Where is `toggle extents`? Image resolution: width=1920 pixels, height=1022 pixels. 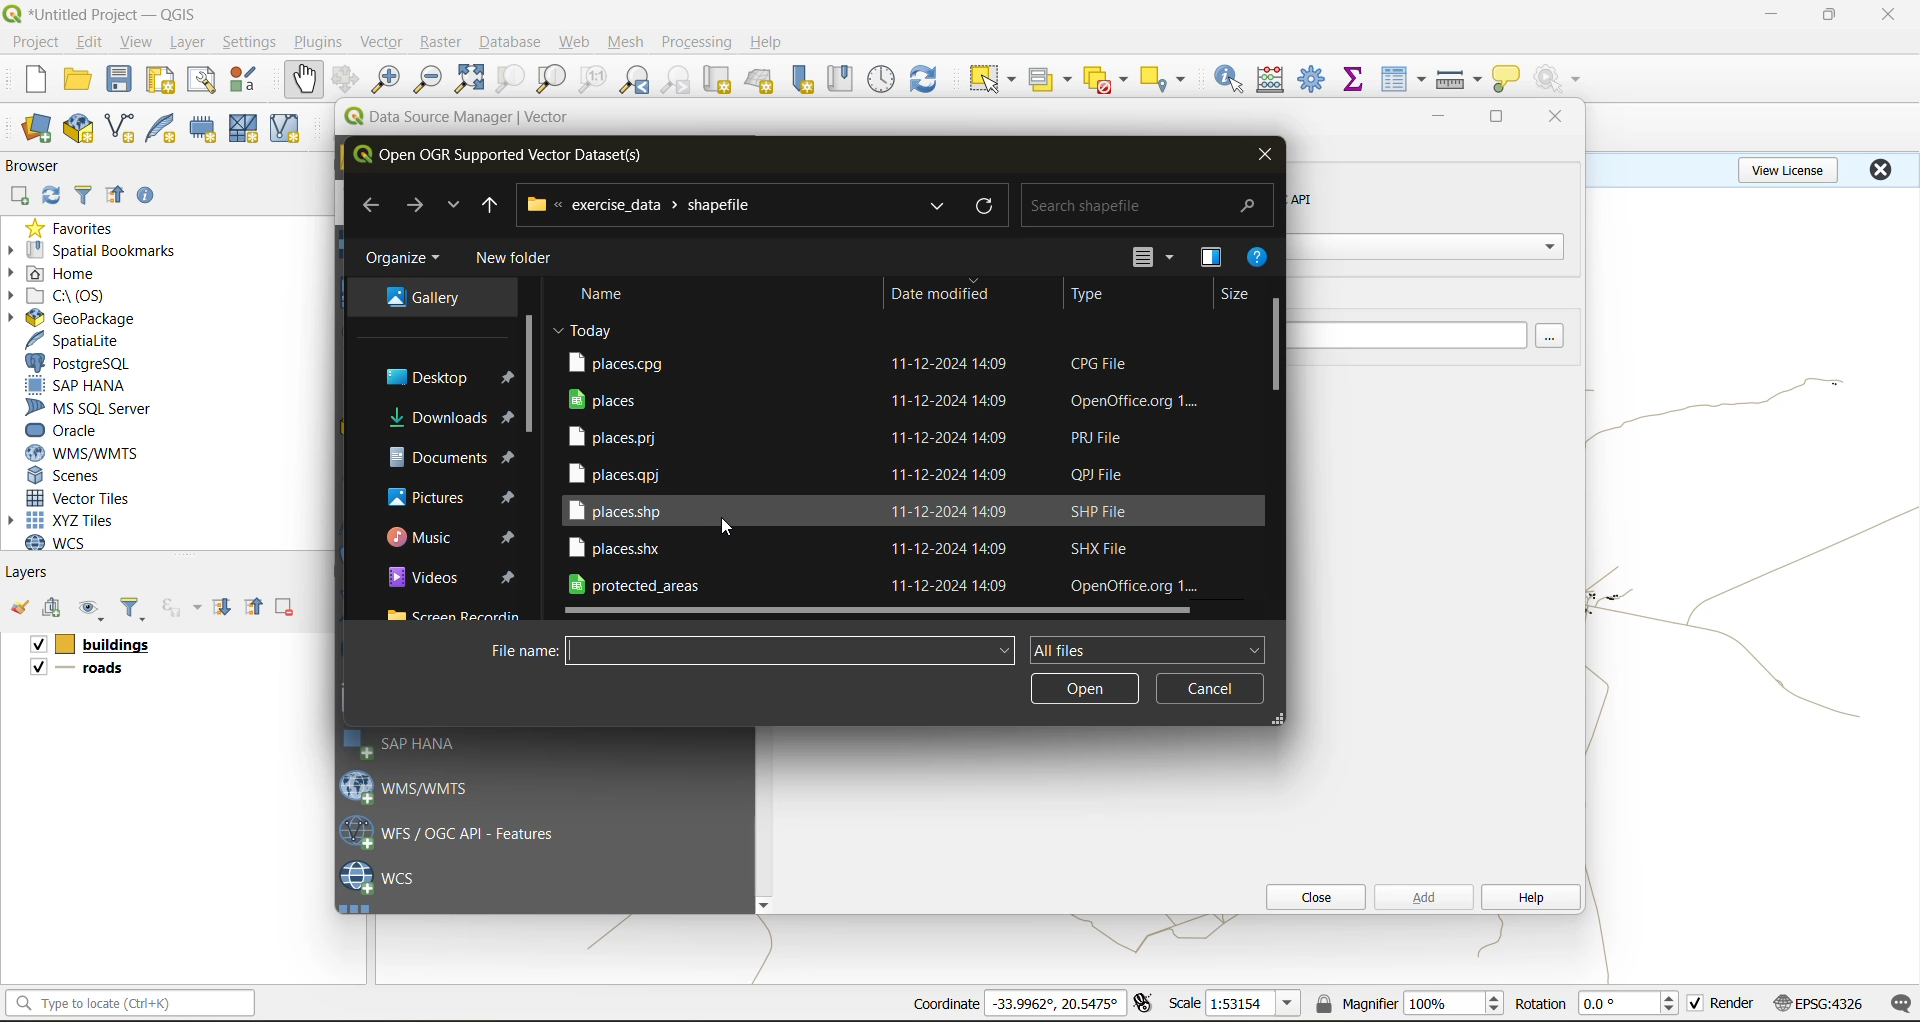 toggle extents is located at coordinates (1145, 1002).